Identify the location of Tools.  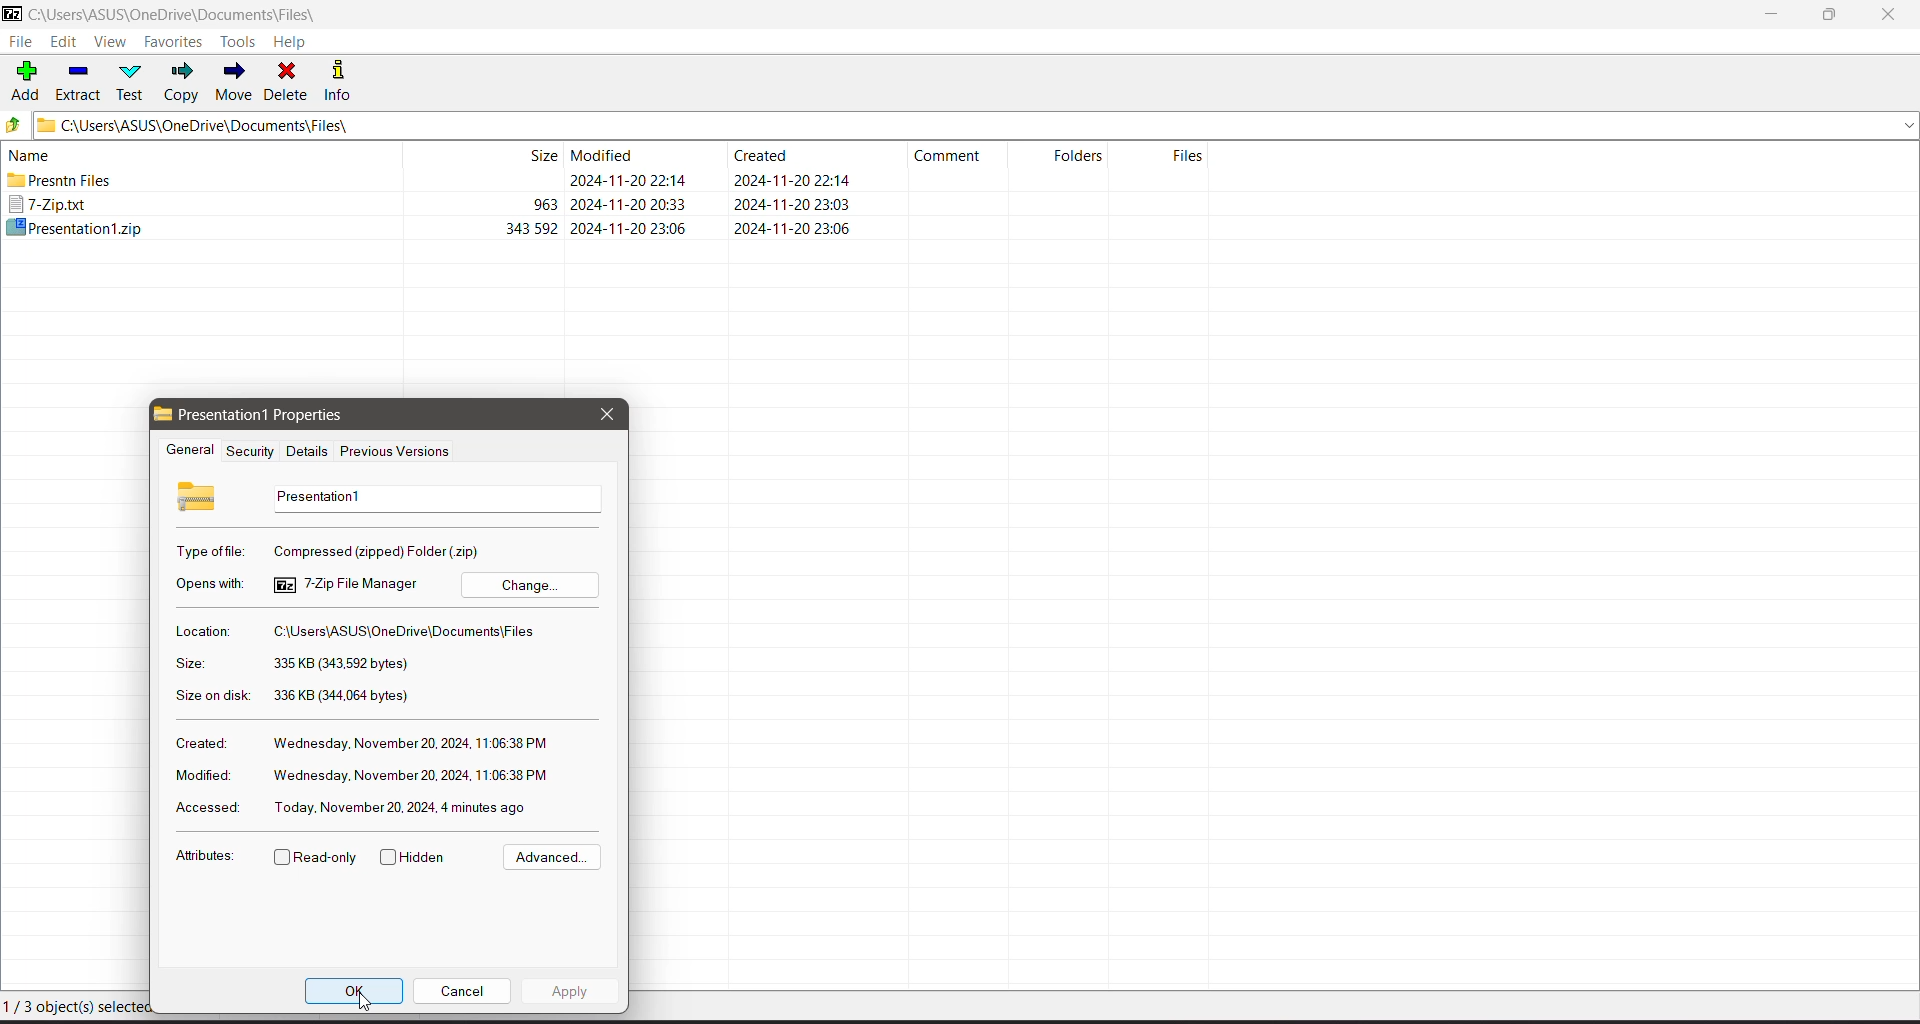
(241, 41).